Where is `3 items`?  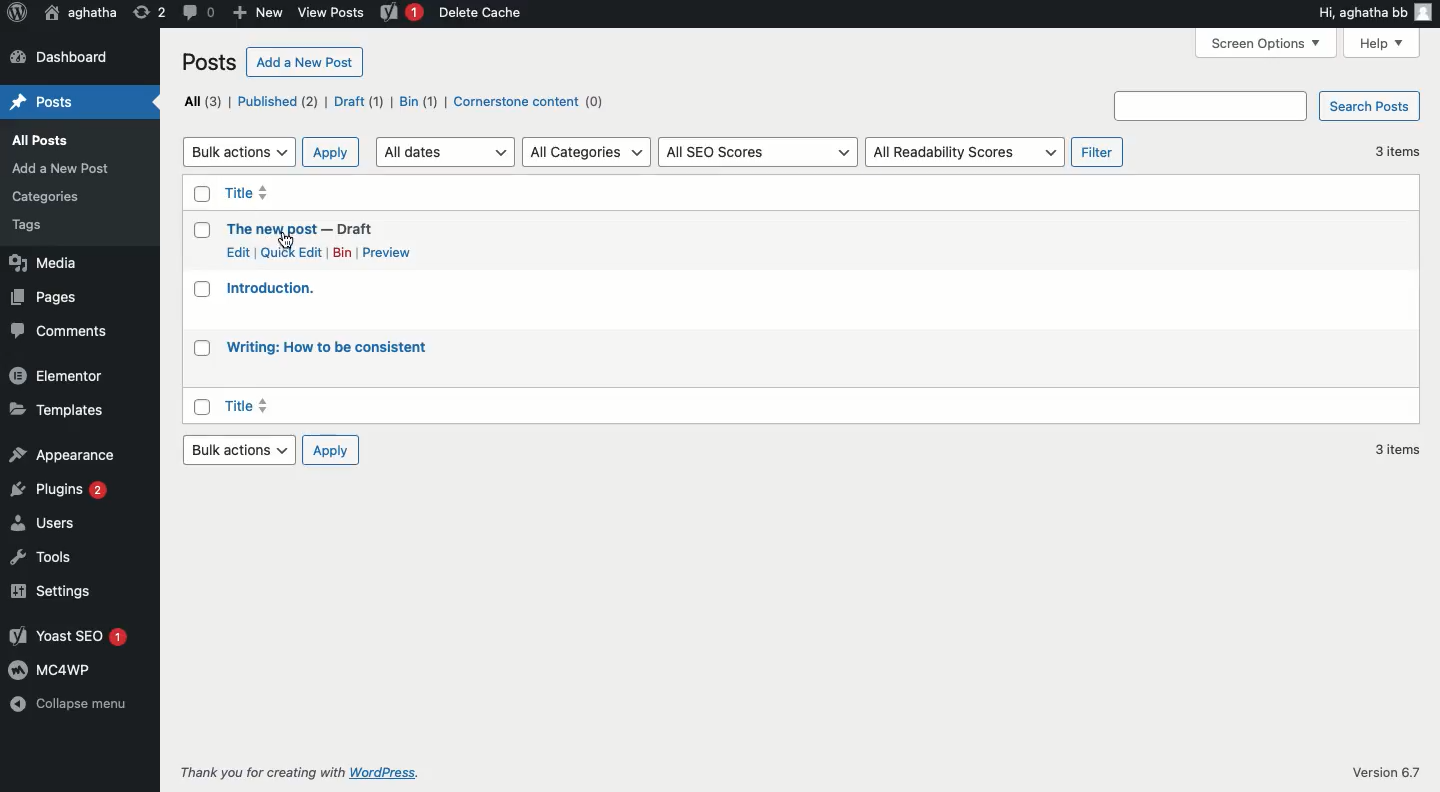 3 items is located at coordinates (1393, 151).